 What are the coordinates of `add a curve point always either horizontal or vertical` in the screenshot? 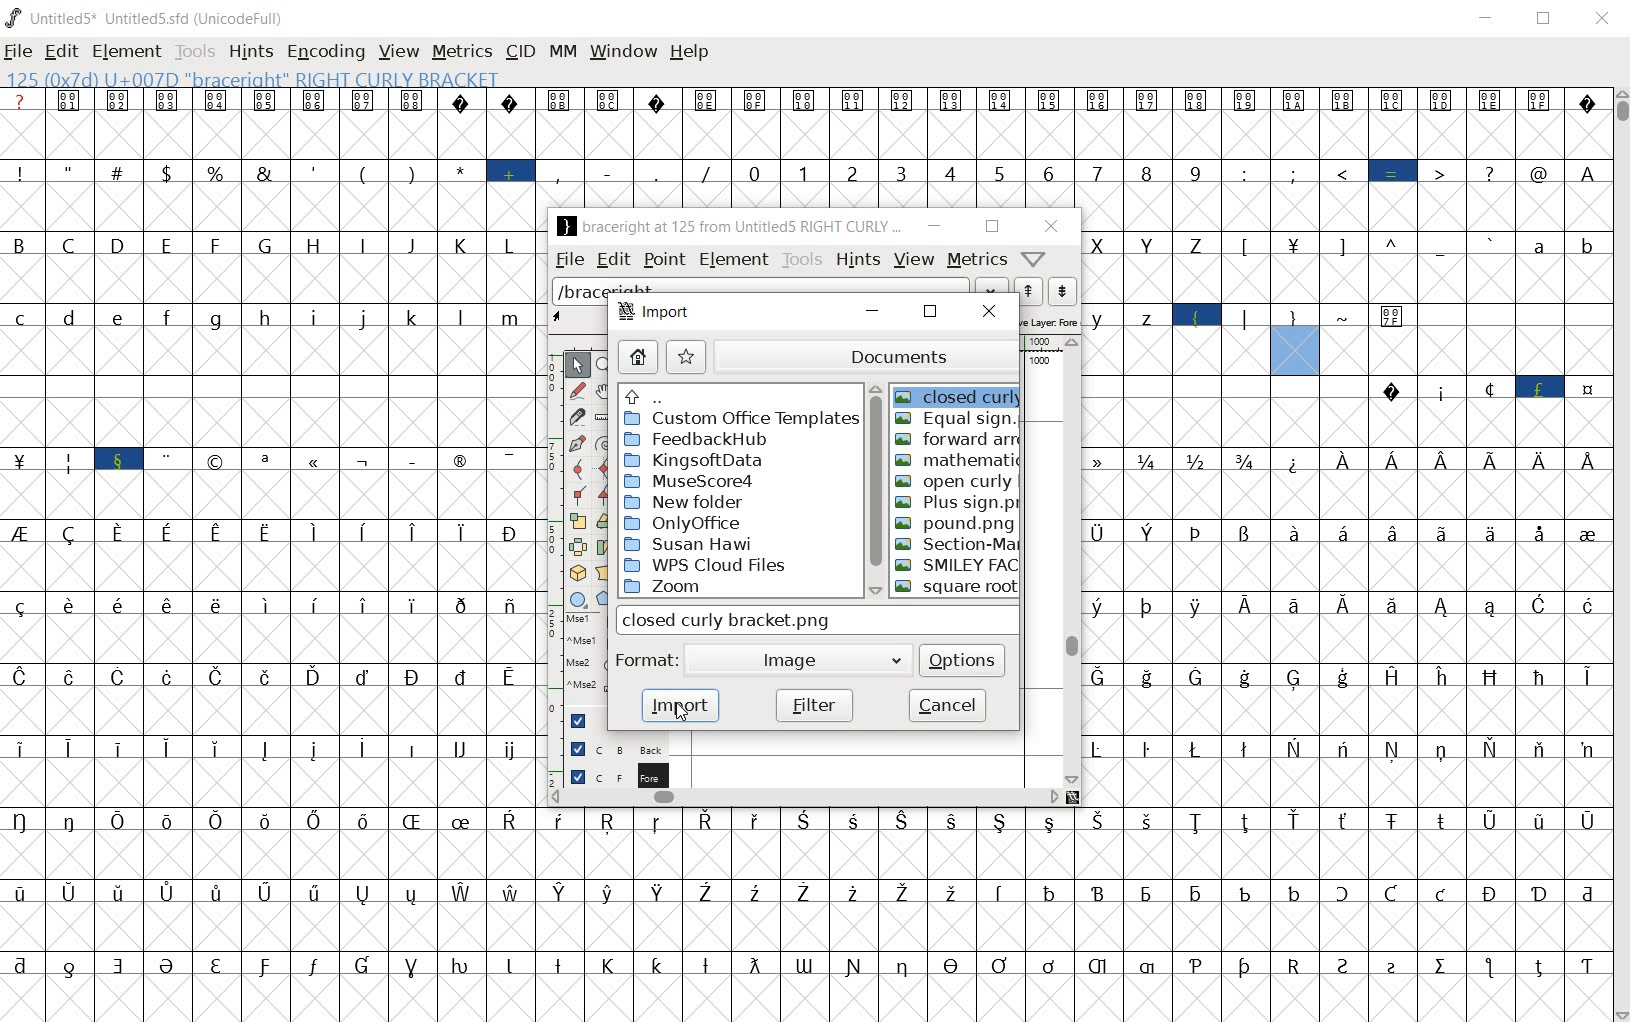 It's located at (576, 467).